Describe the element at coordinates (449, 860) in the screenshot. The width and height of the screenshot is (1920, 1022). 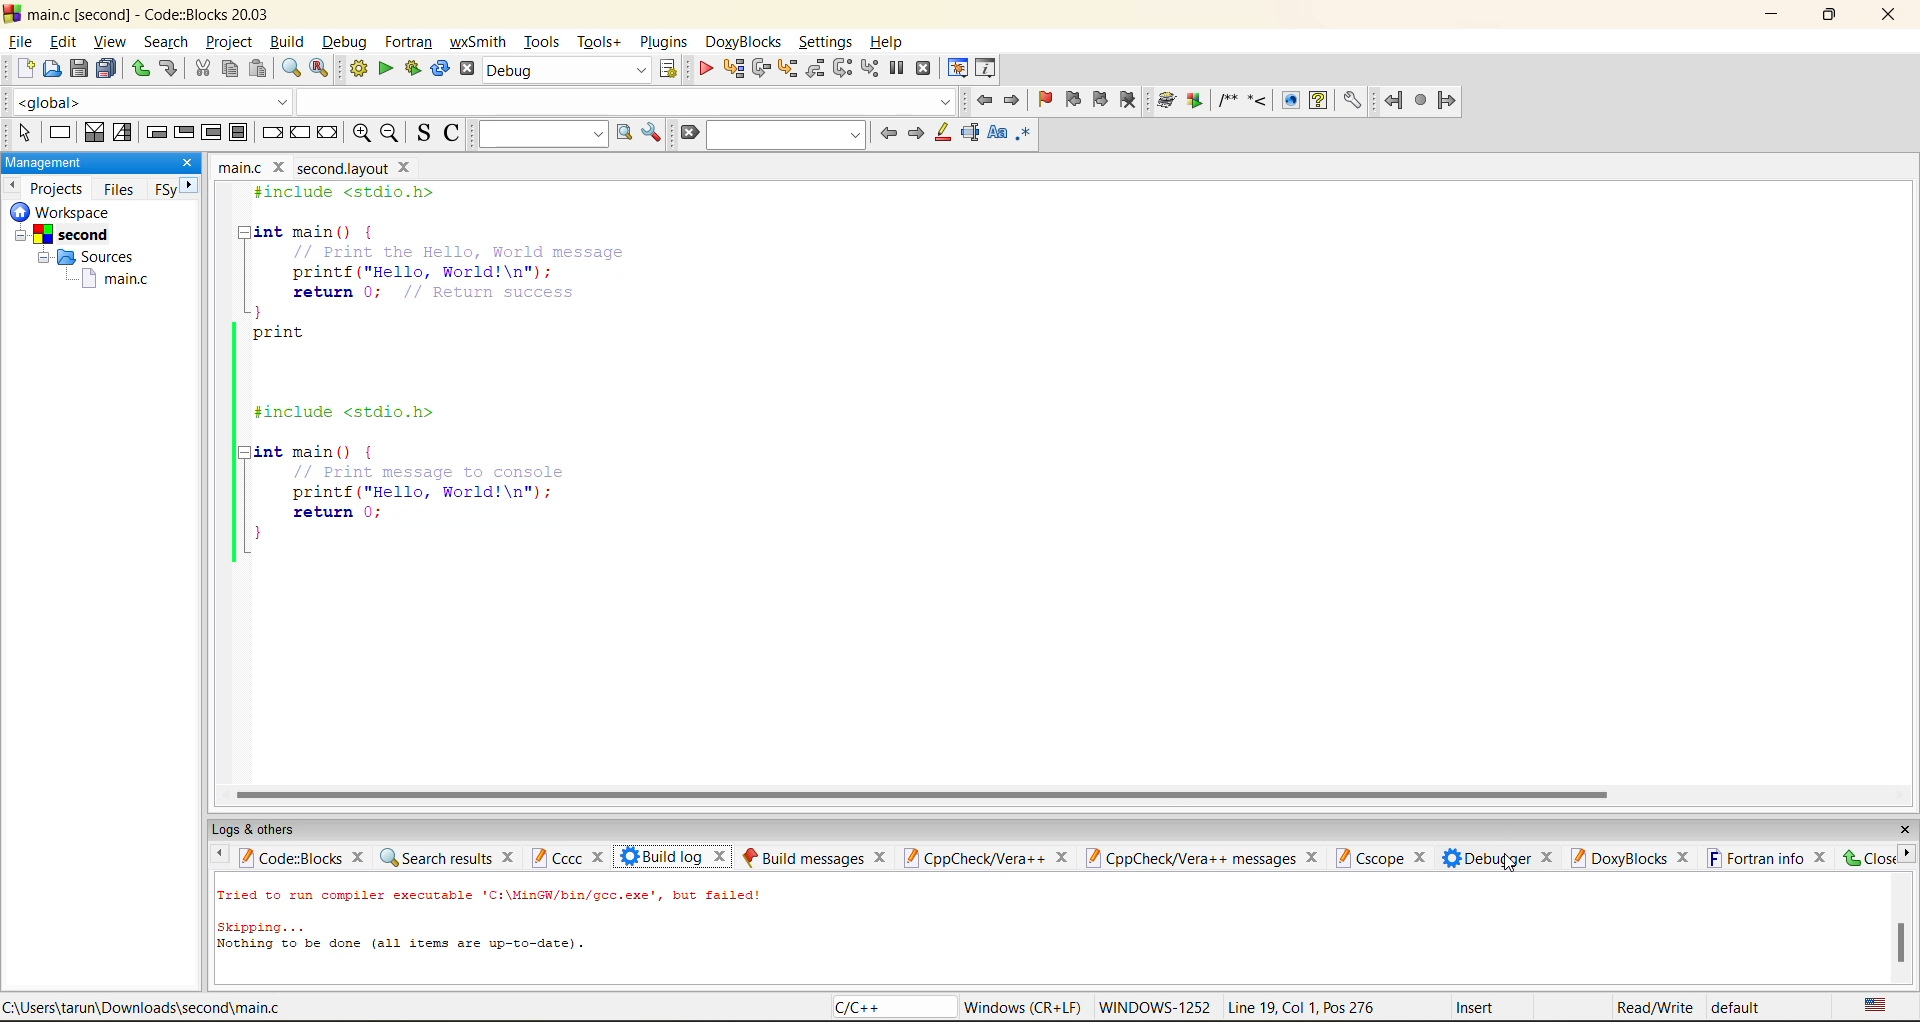
I see `search results` at that location.